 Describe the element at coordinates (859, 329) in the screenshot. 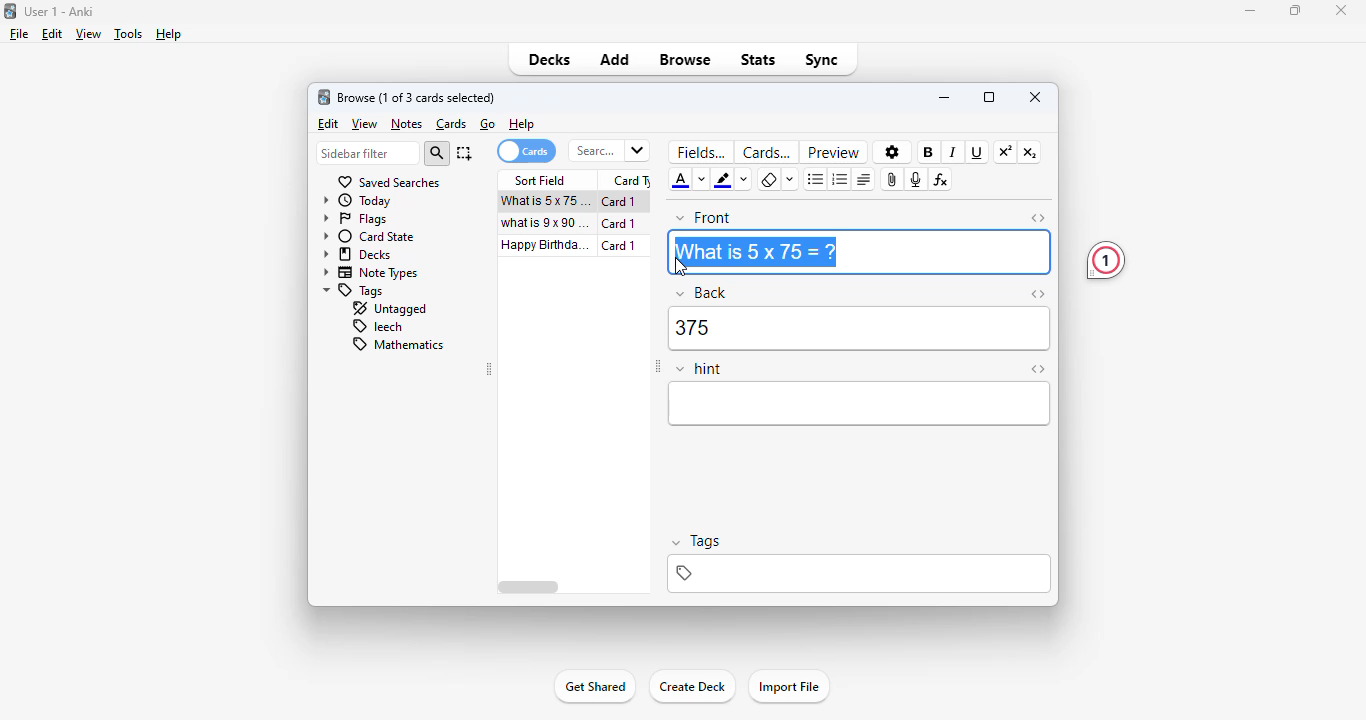

I see `375` at that location.